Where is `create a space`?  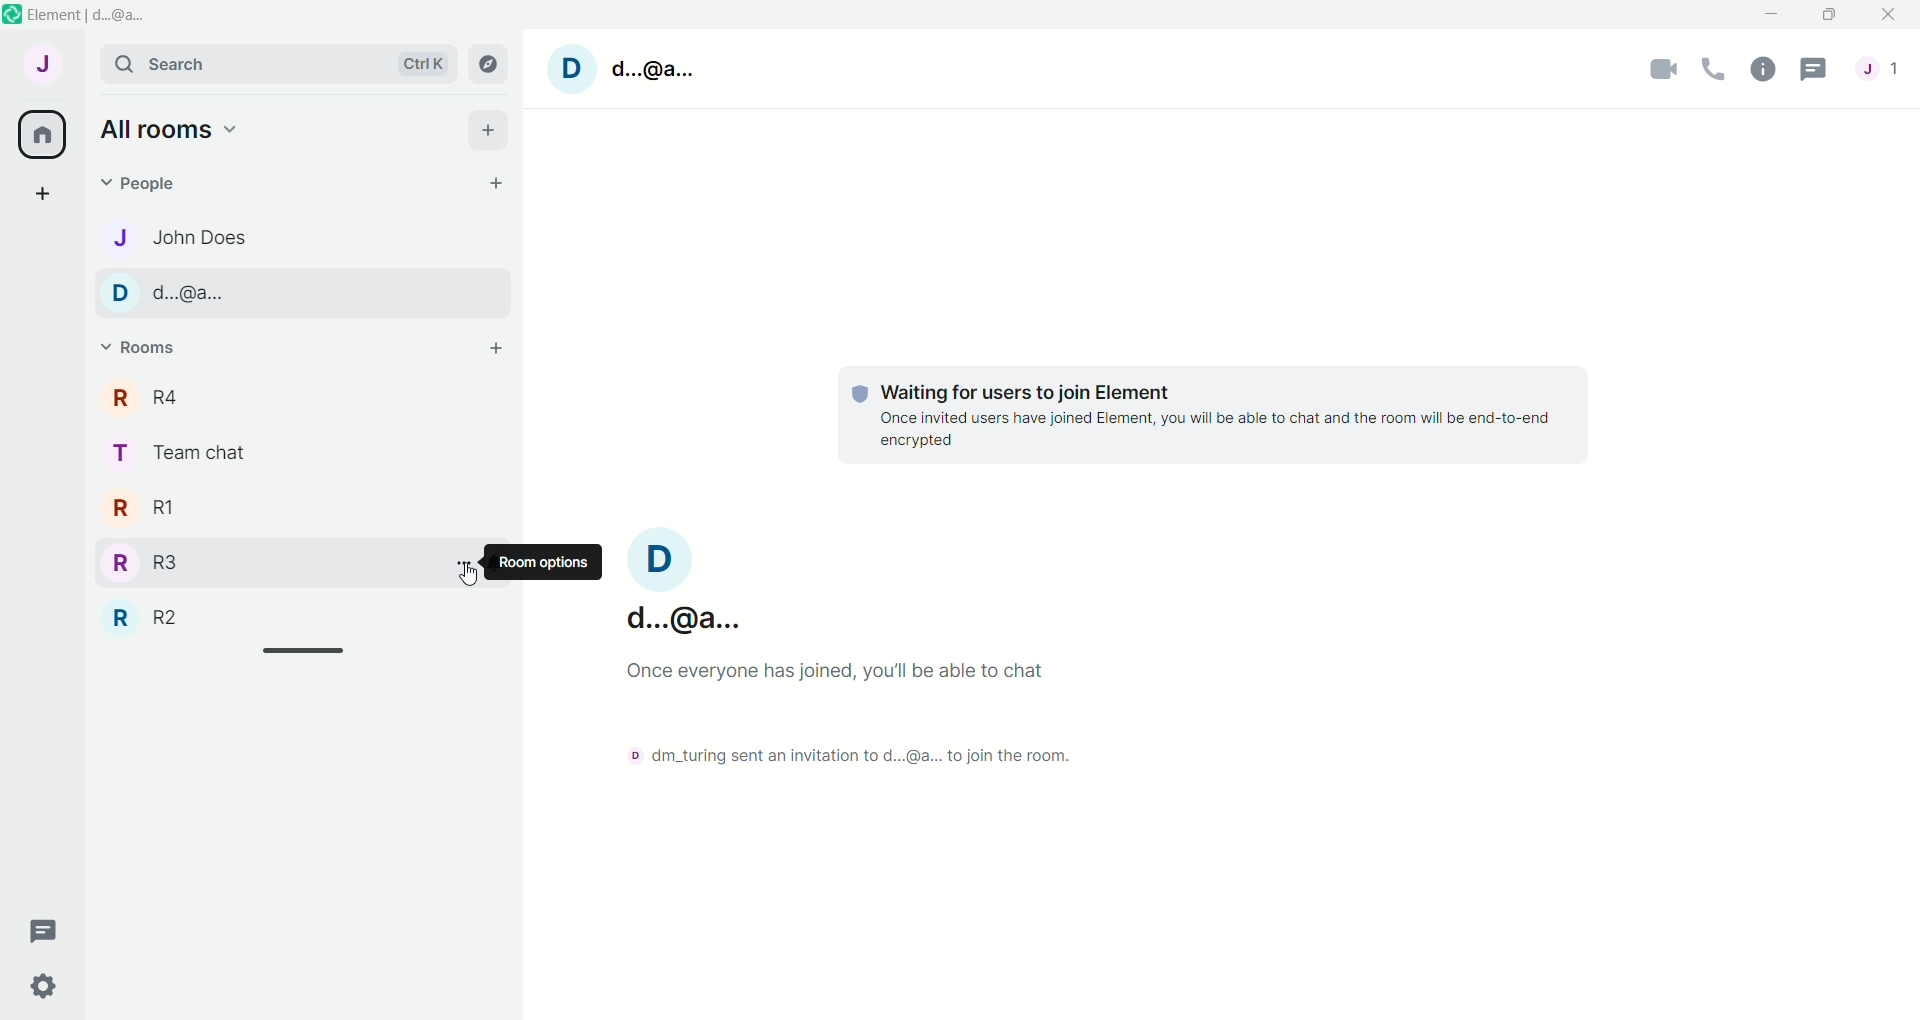
create a space is located at coordinates (40, 192).